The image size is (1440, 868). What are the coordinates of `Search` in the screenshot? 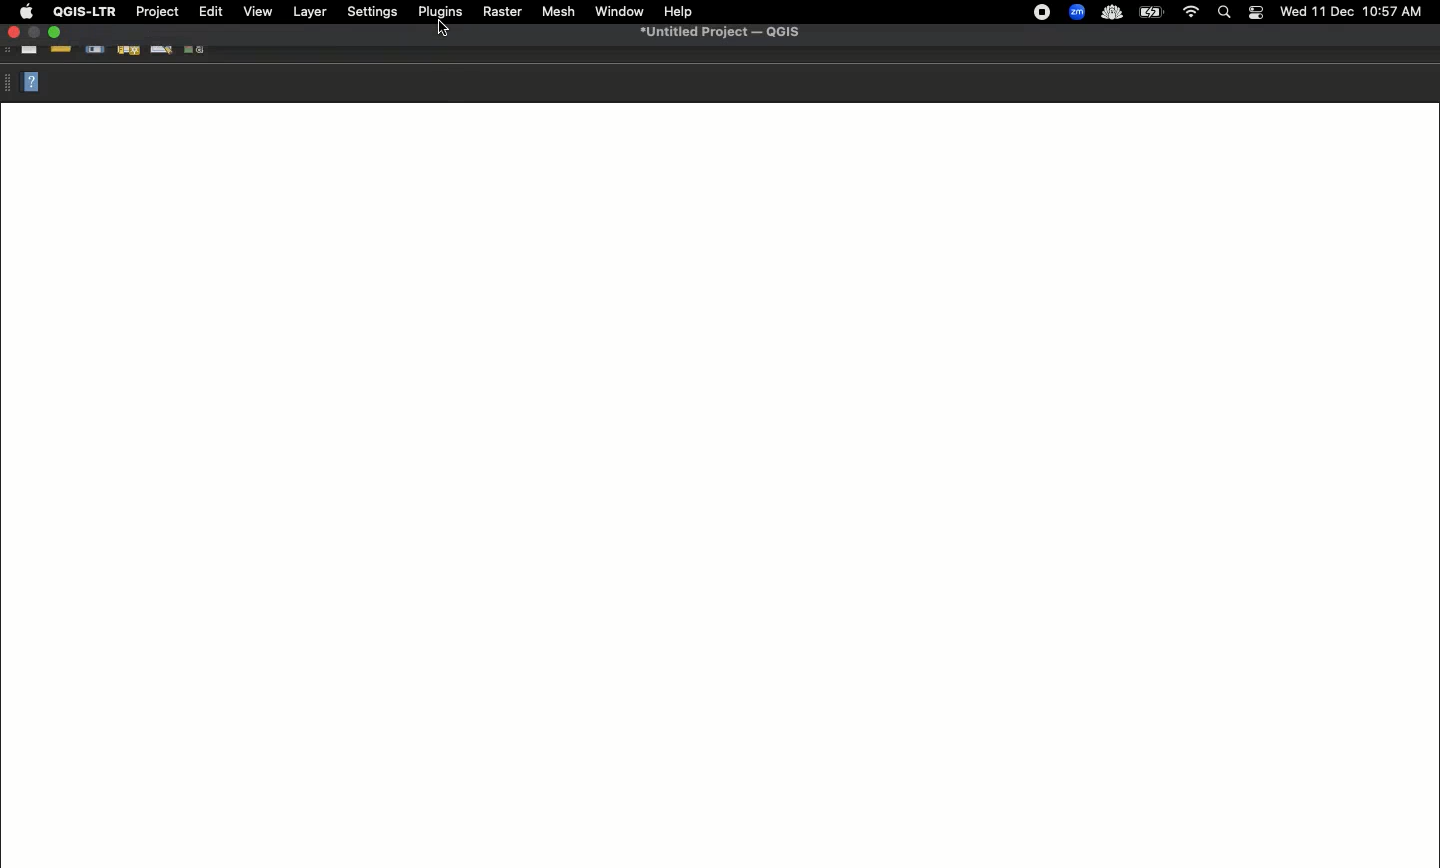 It's located at (1224, 13).